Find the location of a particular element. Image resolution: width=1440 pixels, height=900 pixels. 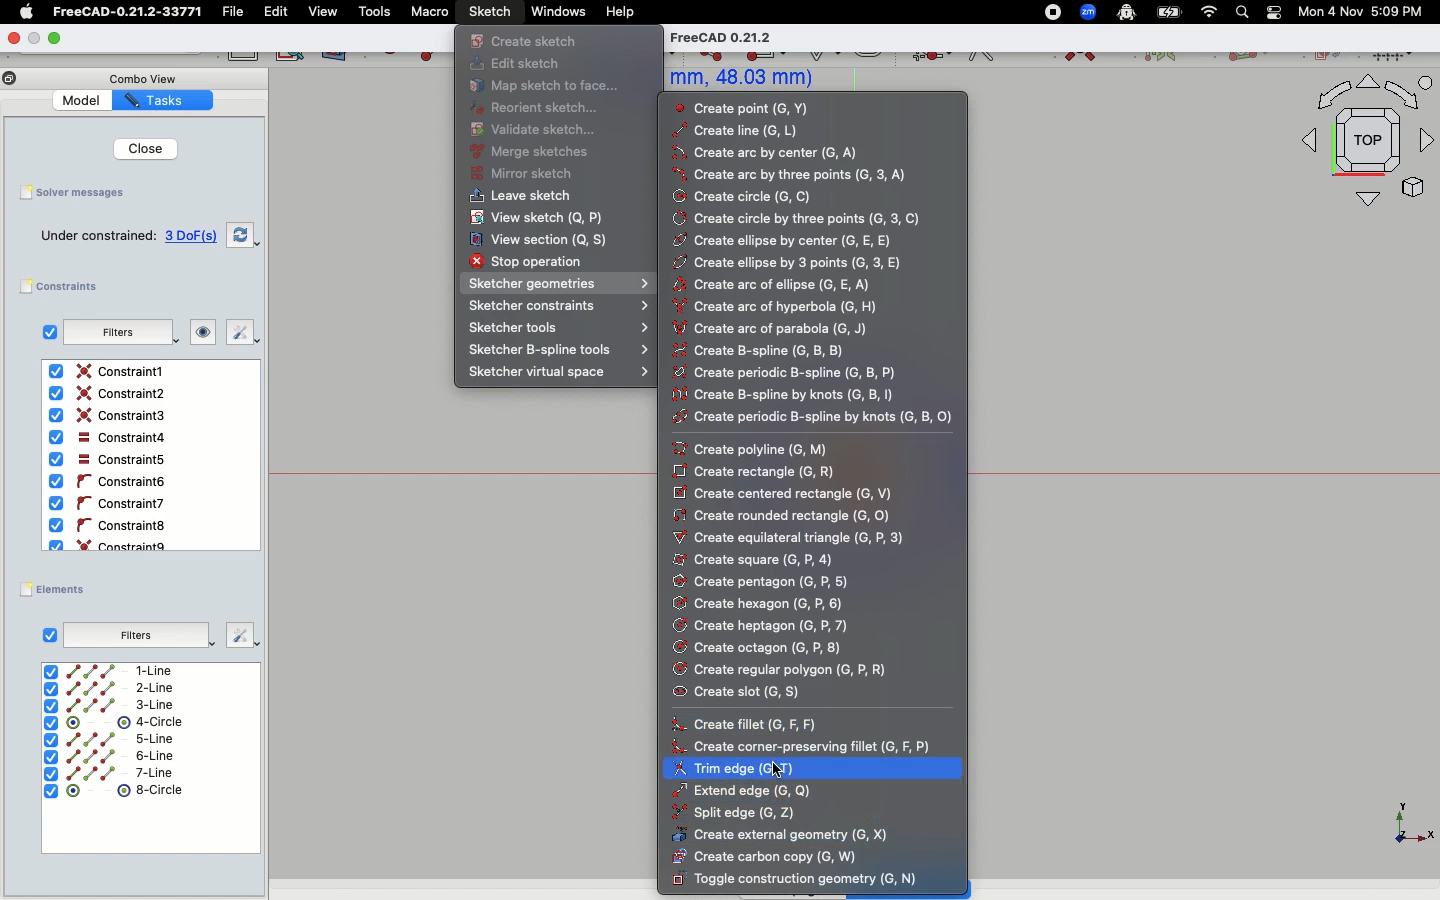

Constraint9 is located at coordinates (113, 544).